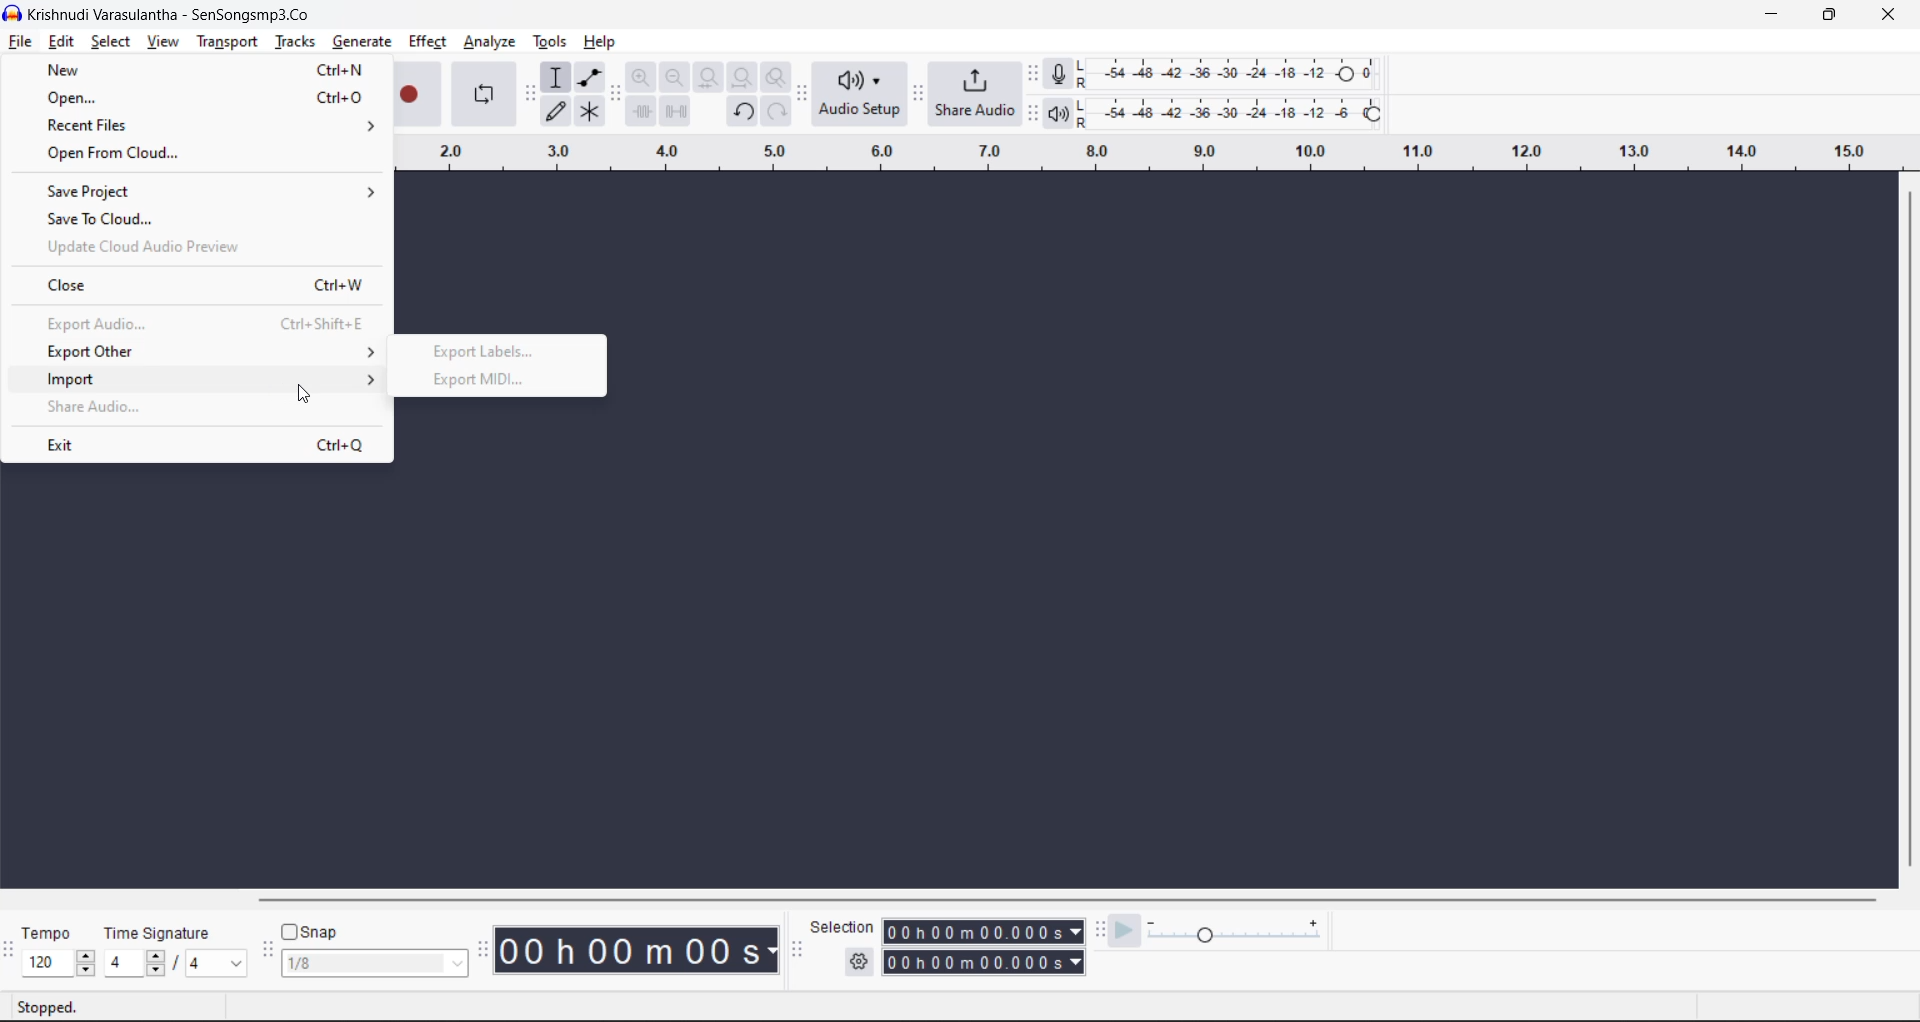  I want to click on close, so click(200, 286).